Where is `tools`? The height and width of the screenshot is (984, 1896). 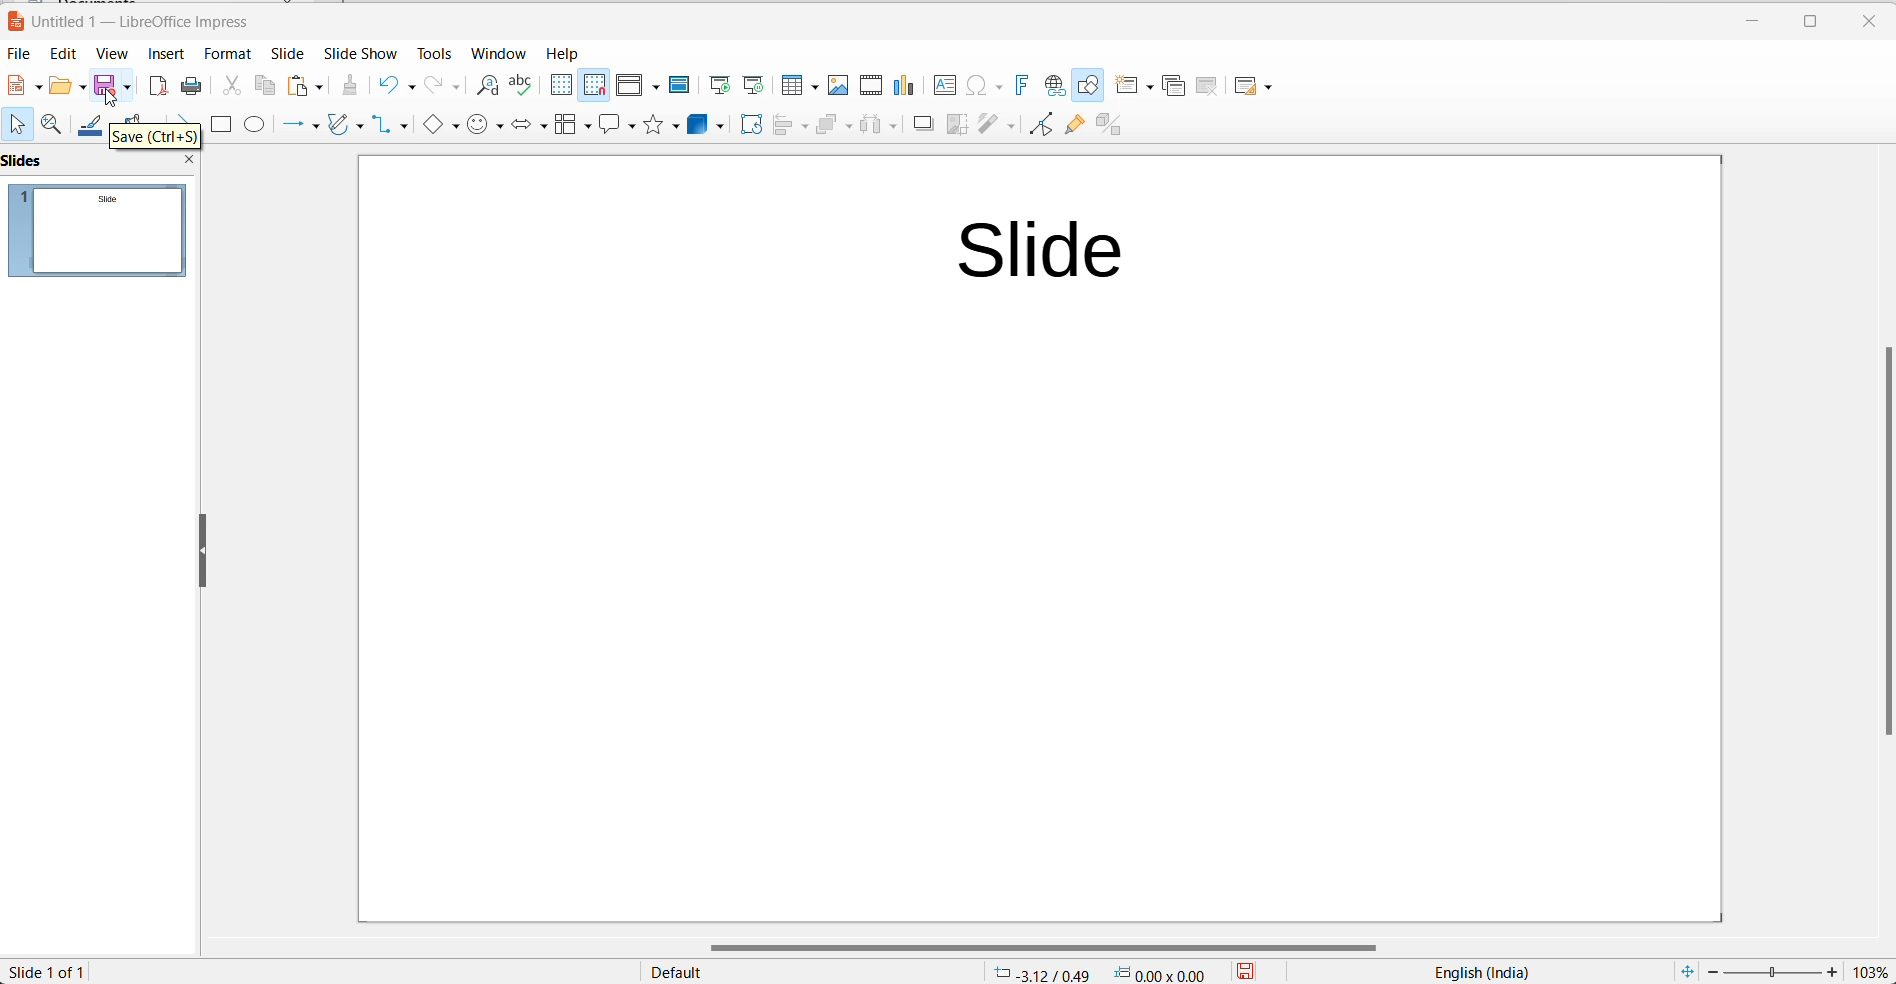 tools is located at coordinates (433, 55).